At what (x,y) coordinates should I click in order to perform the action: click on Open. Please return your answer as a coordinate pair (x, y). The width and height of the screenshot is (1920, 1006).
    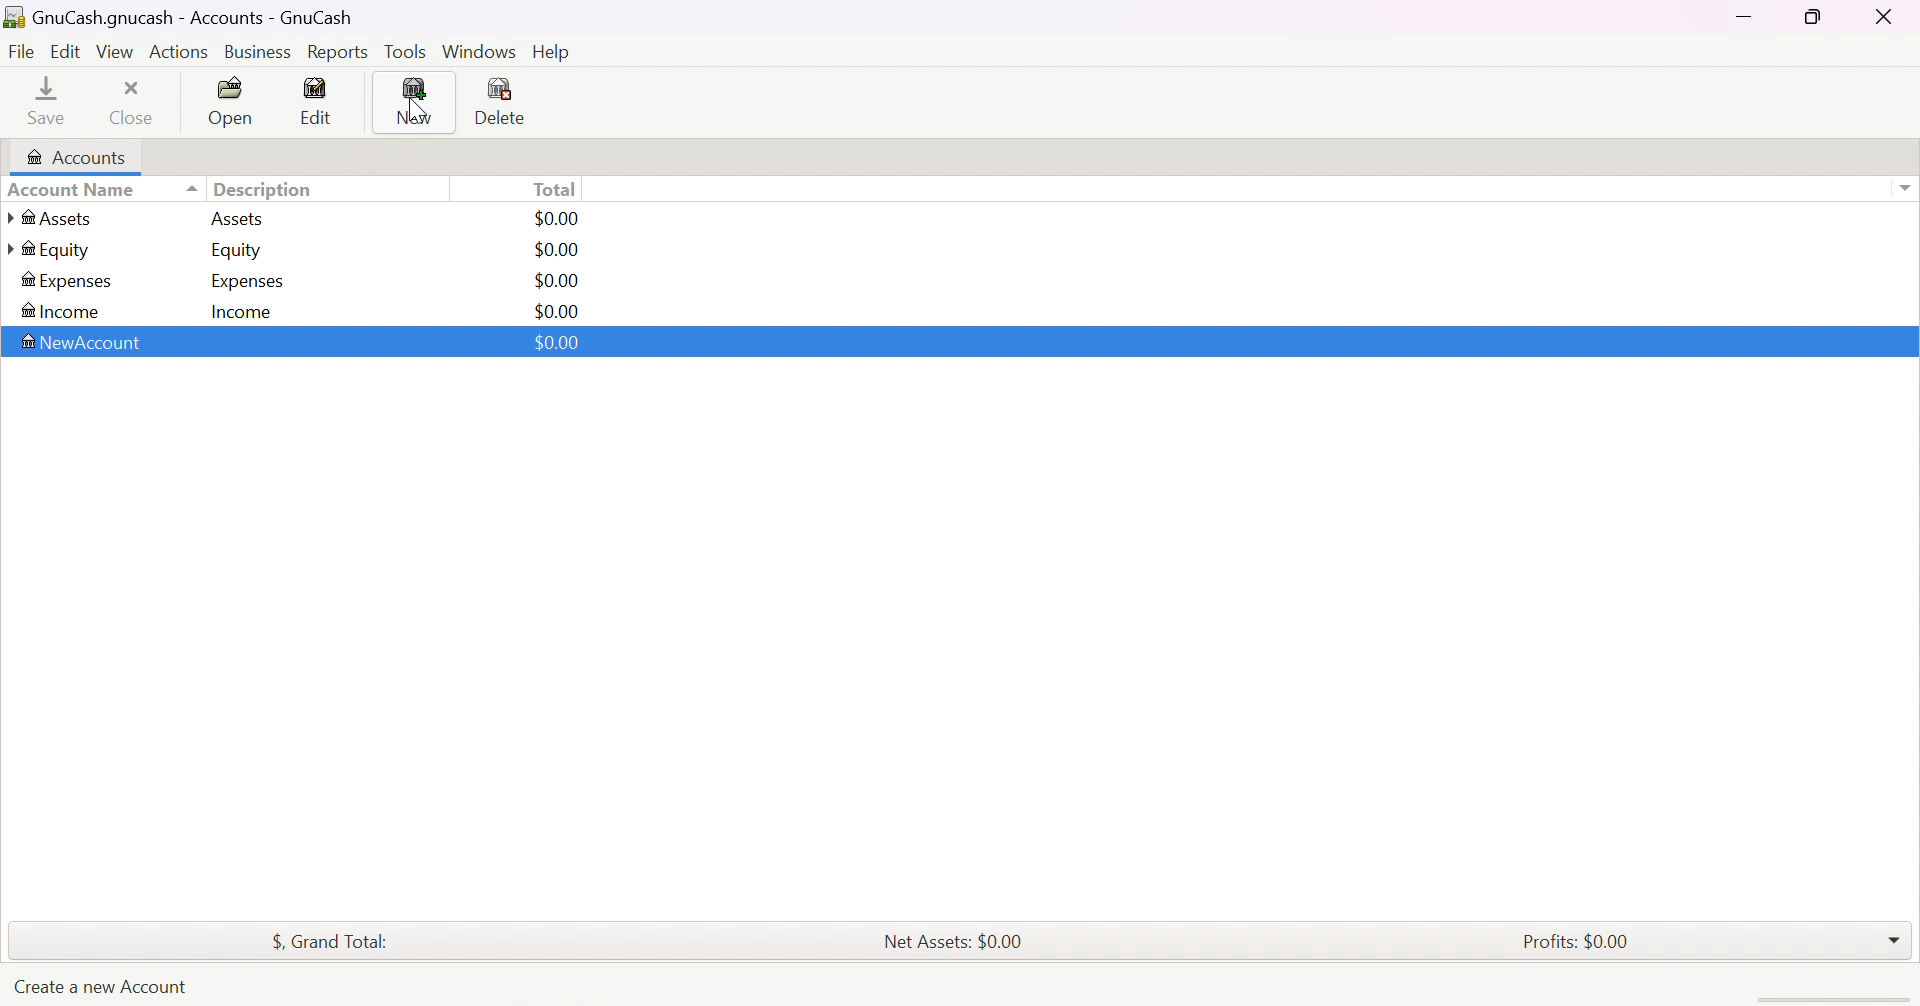
    Looking at the image, I should click on (235, 103).